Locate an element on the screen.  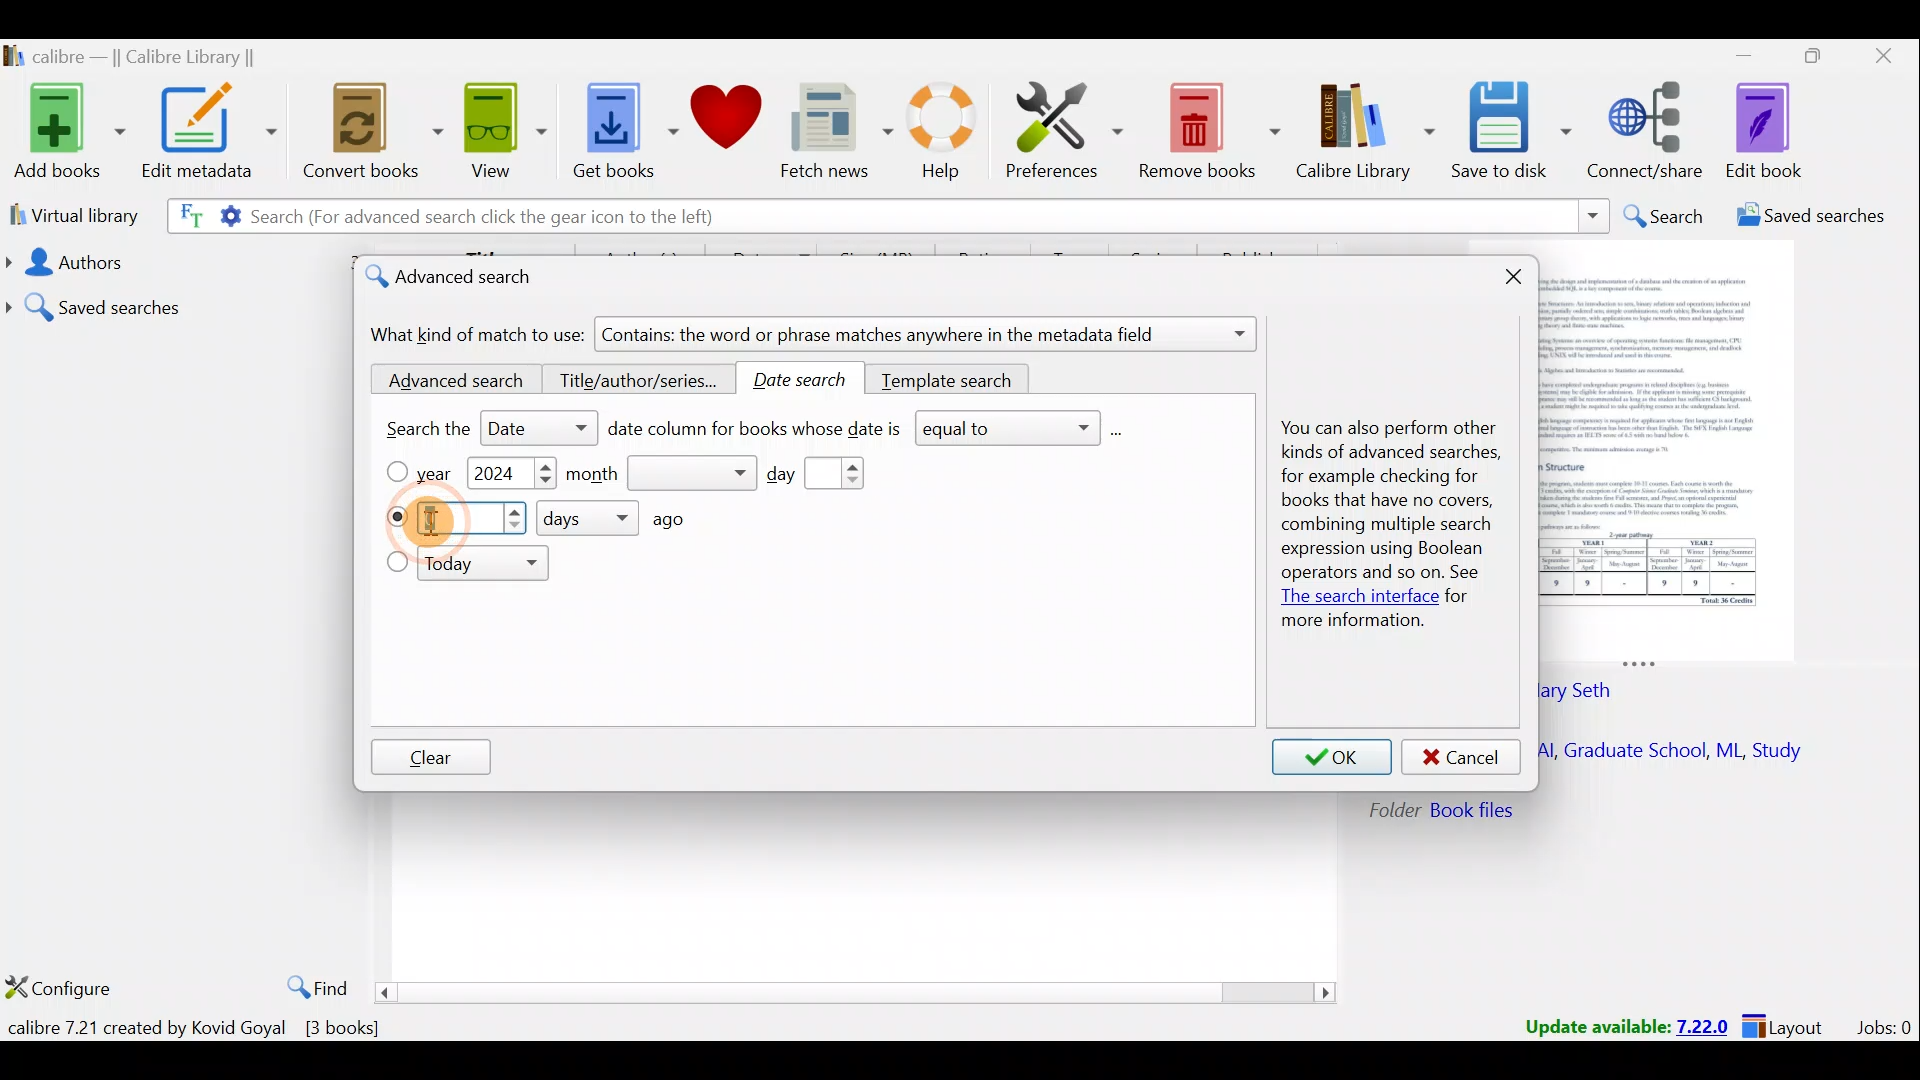
What day? is located at coordinates (475, 520).